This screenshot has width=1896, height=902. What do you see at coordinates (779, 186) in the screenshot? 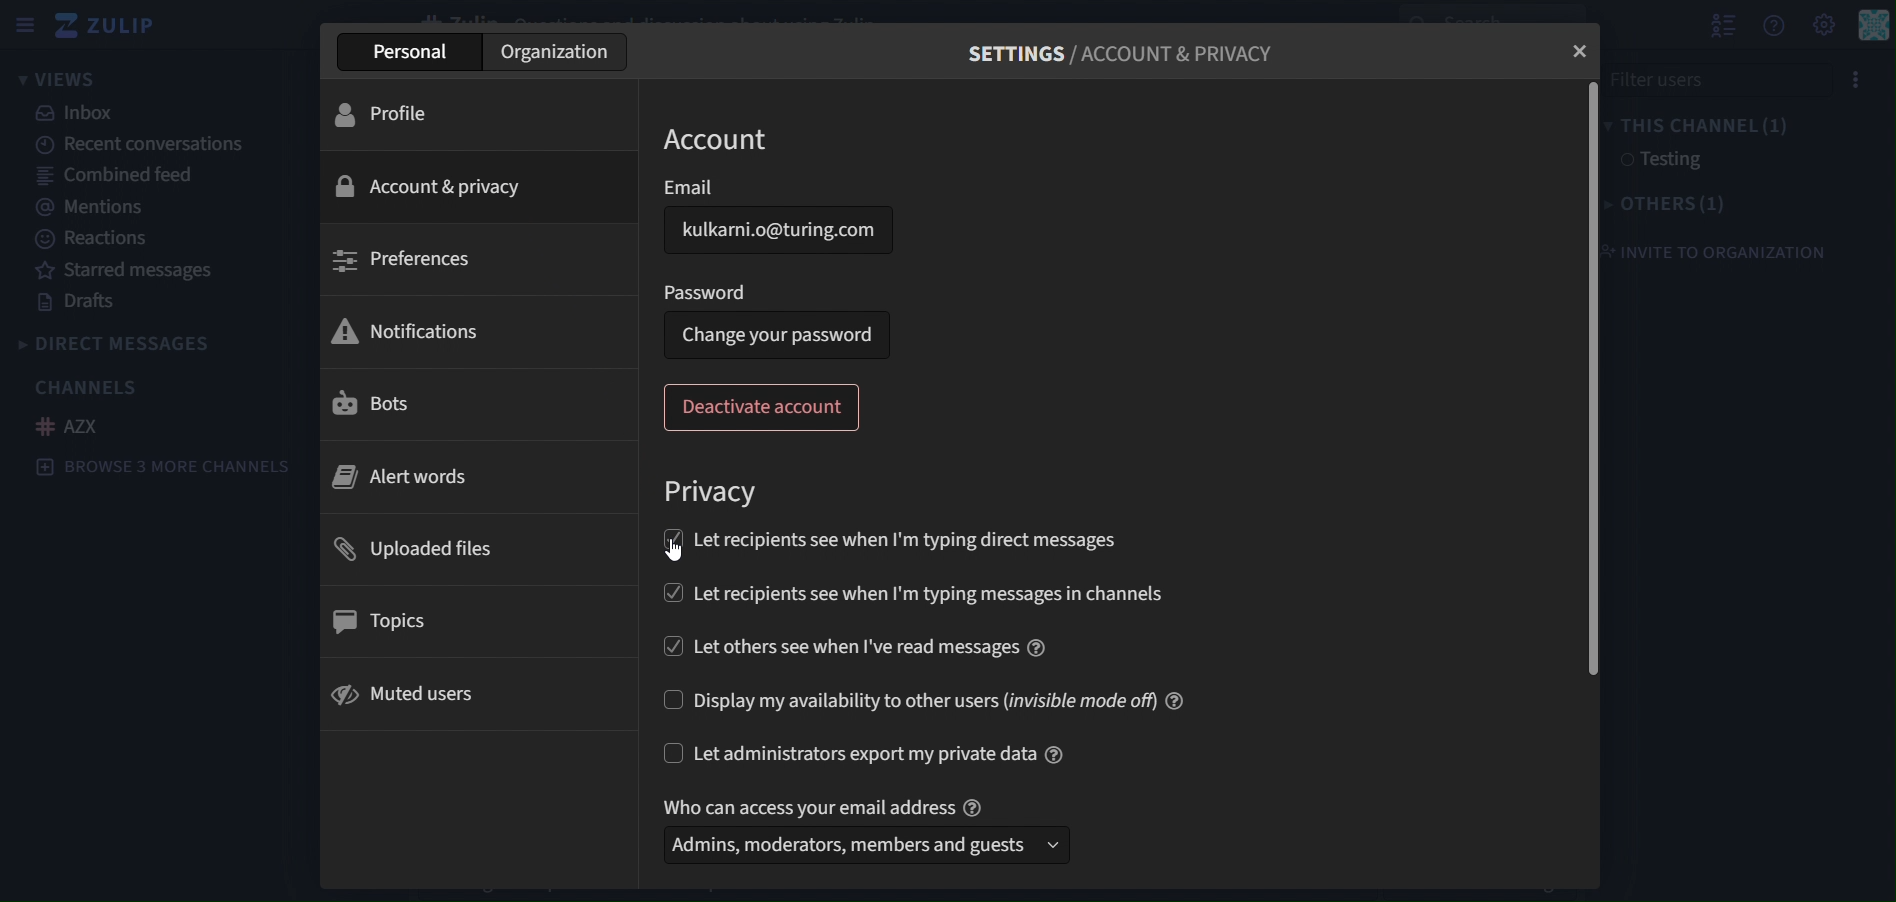
I see `email` at bounding box center [779, 186].